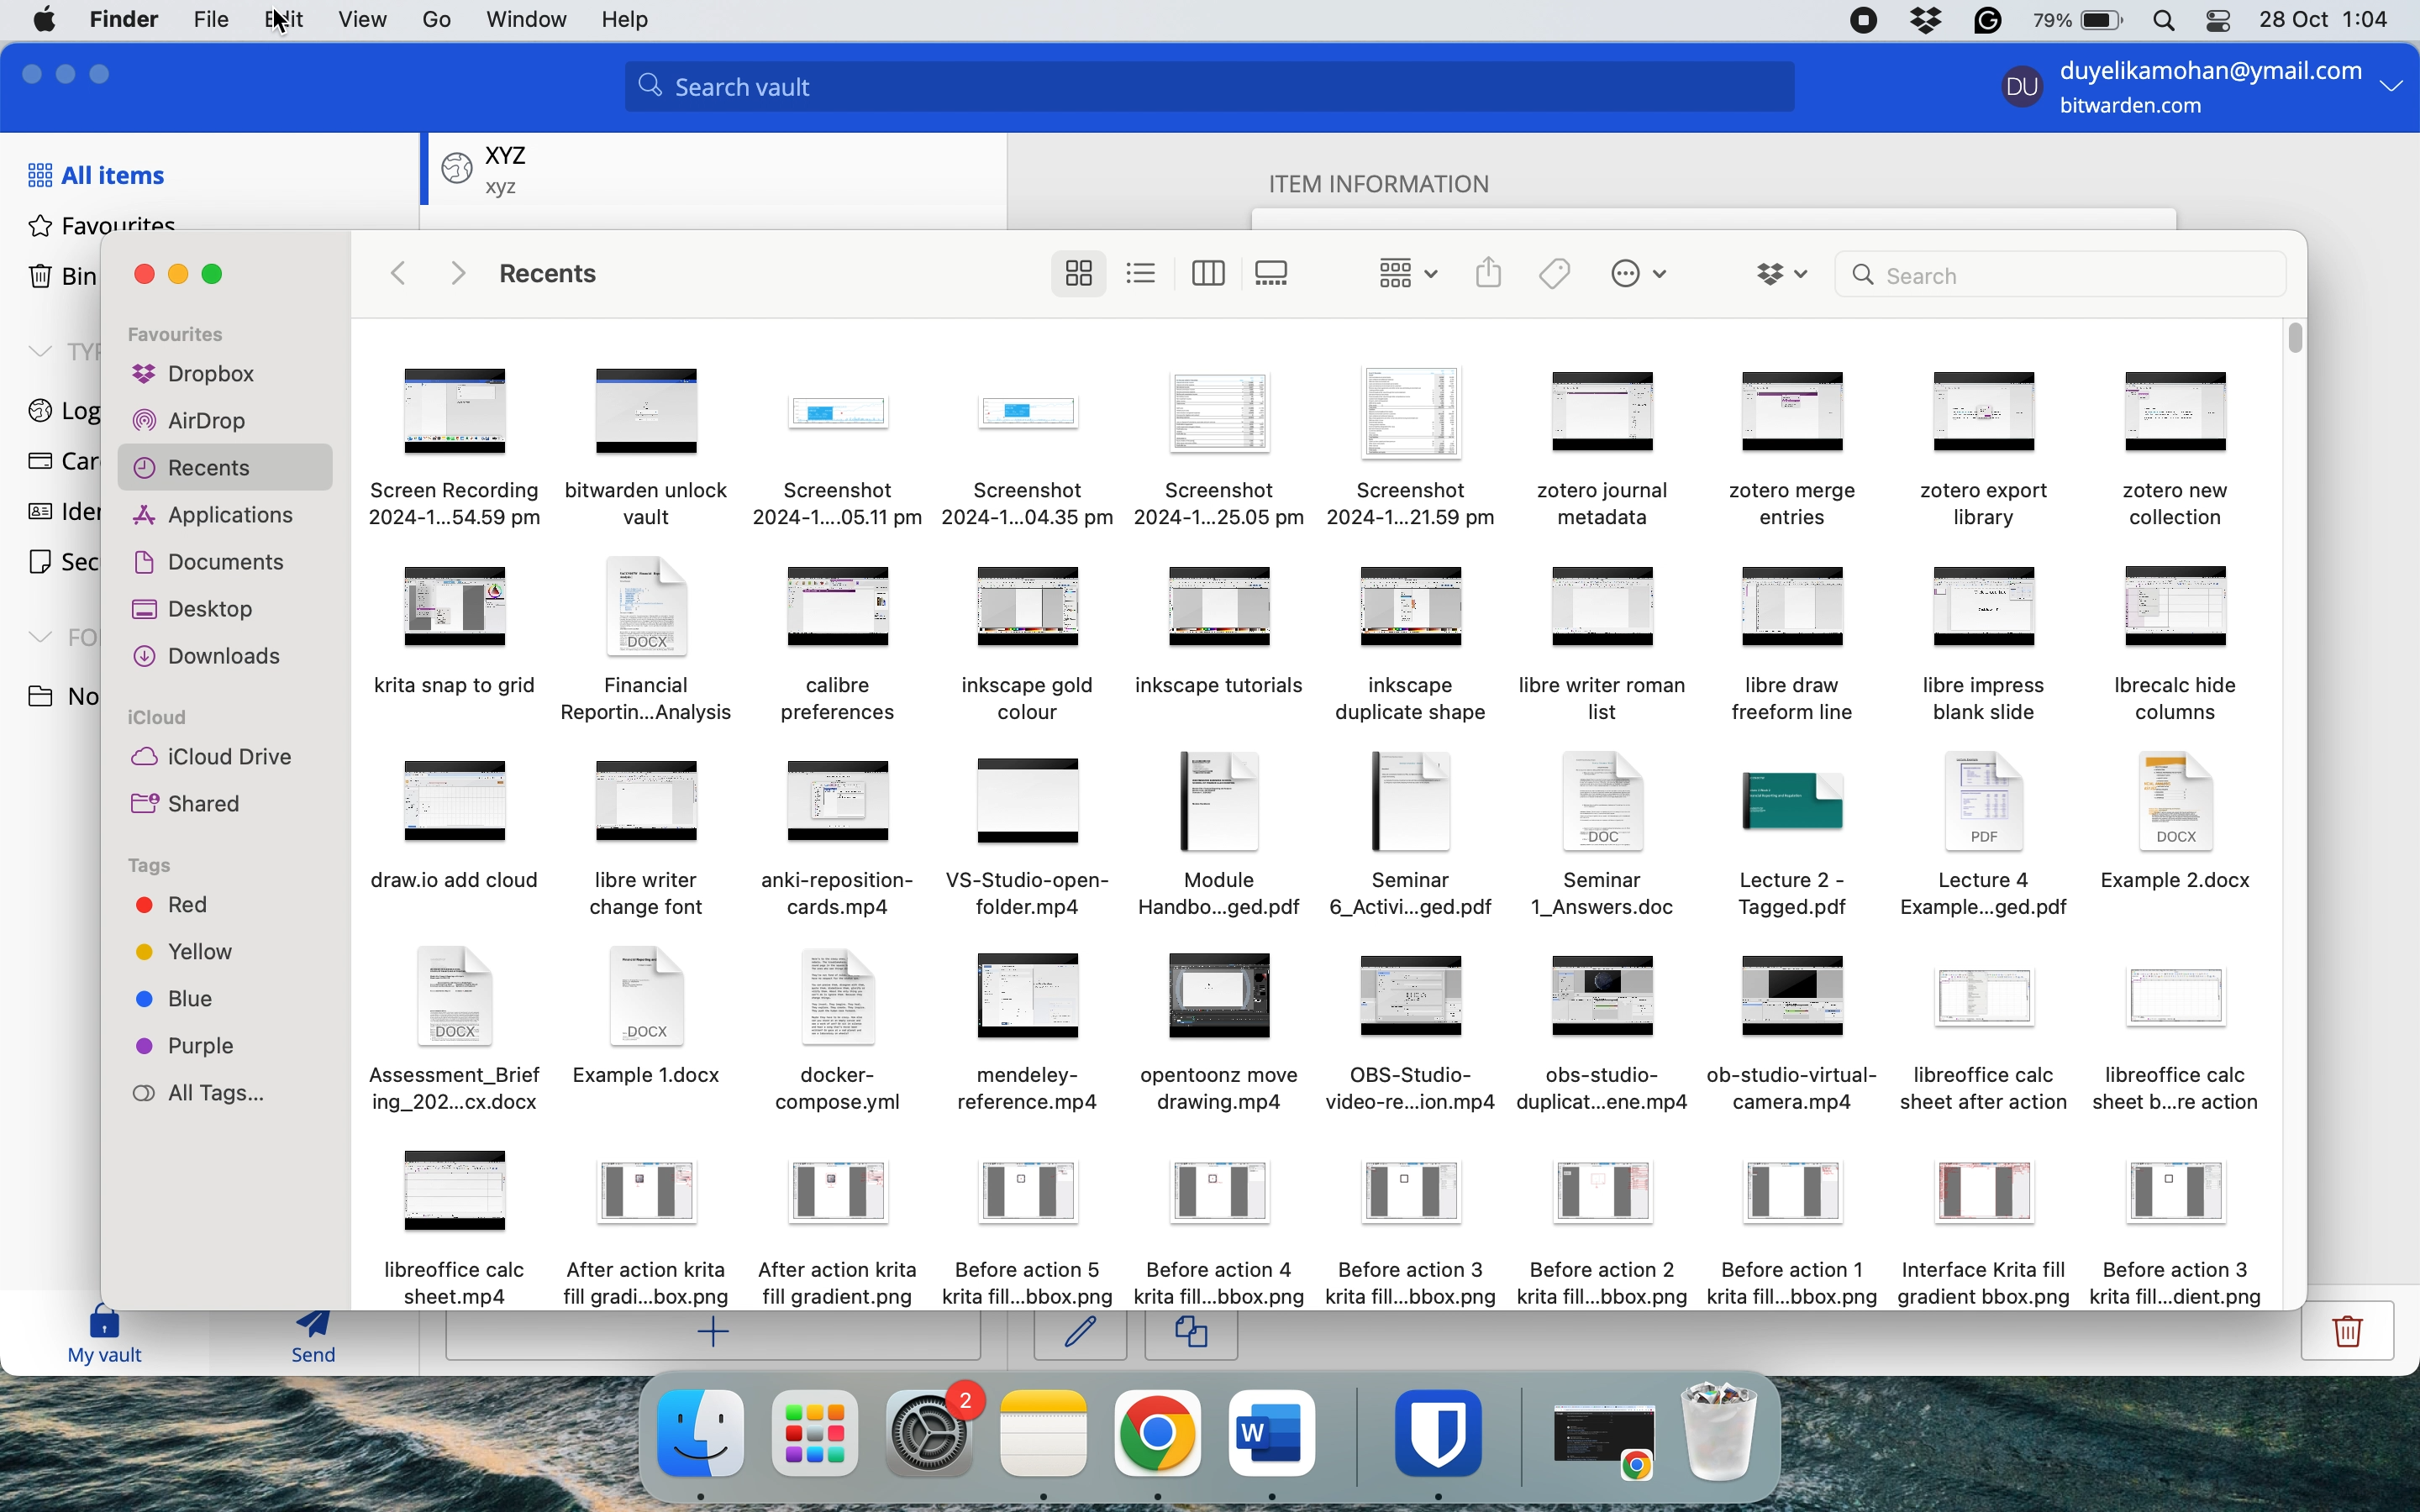 Image resolution: width=2420 pixels, height=1512 pixels. Describe the element at coordinates (1610, 1443) in the screenshot. I see `open chrome application` at that location.